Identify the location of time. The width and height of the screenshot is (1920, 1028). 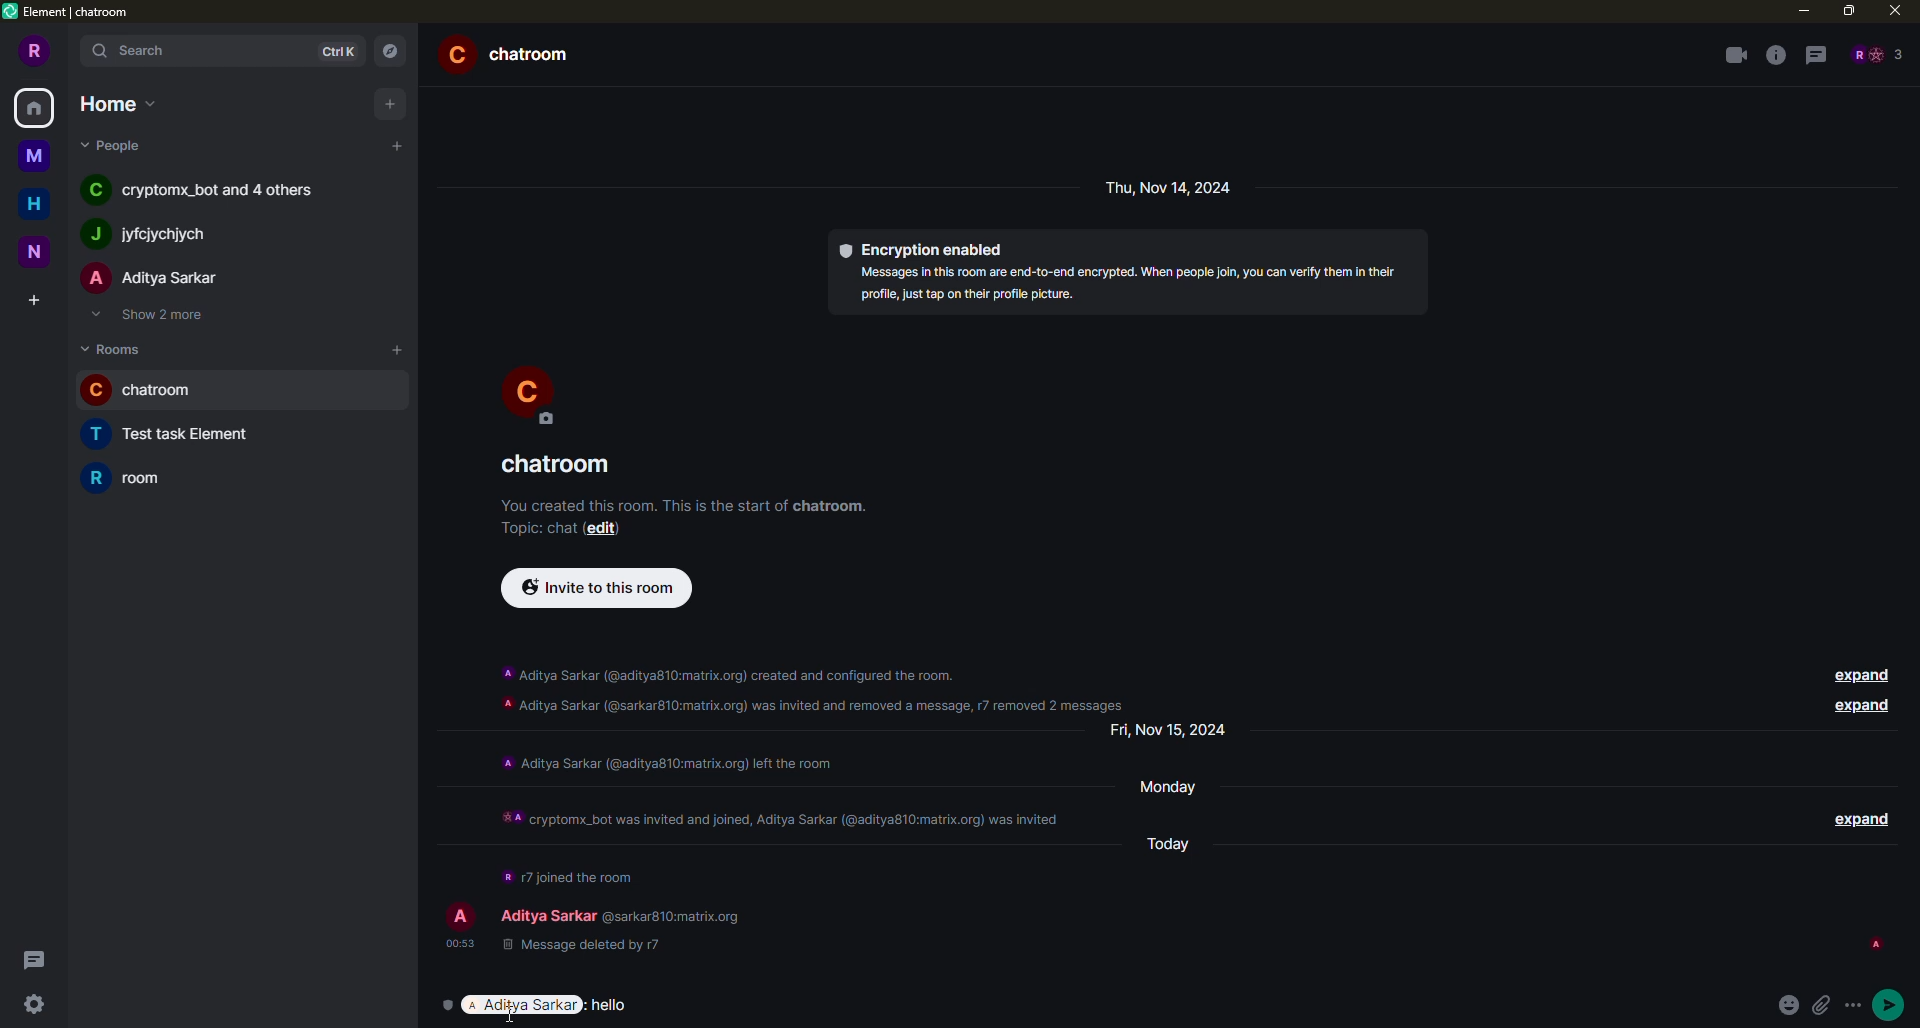
(458, 942).